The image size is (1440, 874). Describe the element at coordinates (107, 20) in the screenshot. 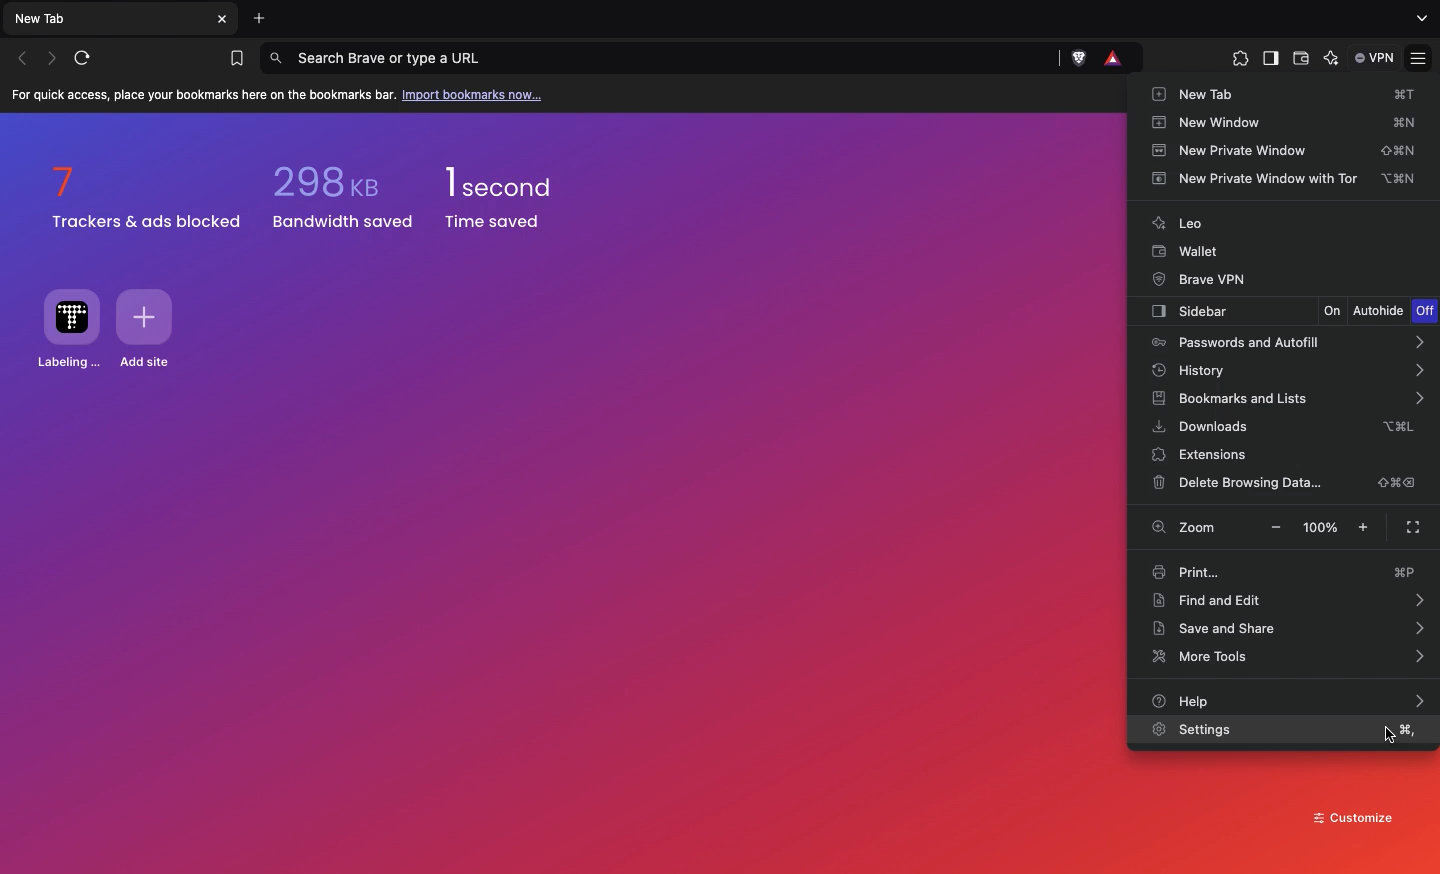

I see `New tab` at that location.